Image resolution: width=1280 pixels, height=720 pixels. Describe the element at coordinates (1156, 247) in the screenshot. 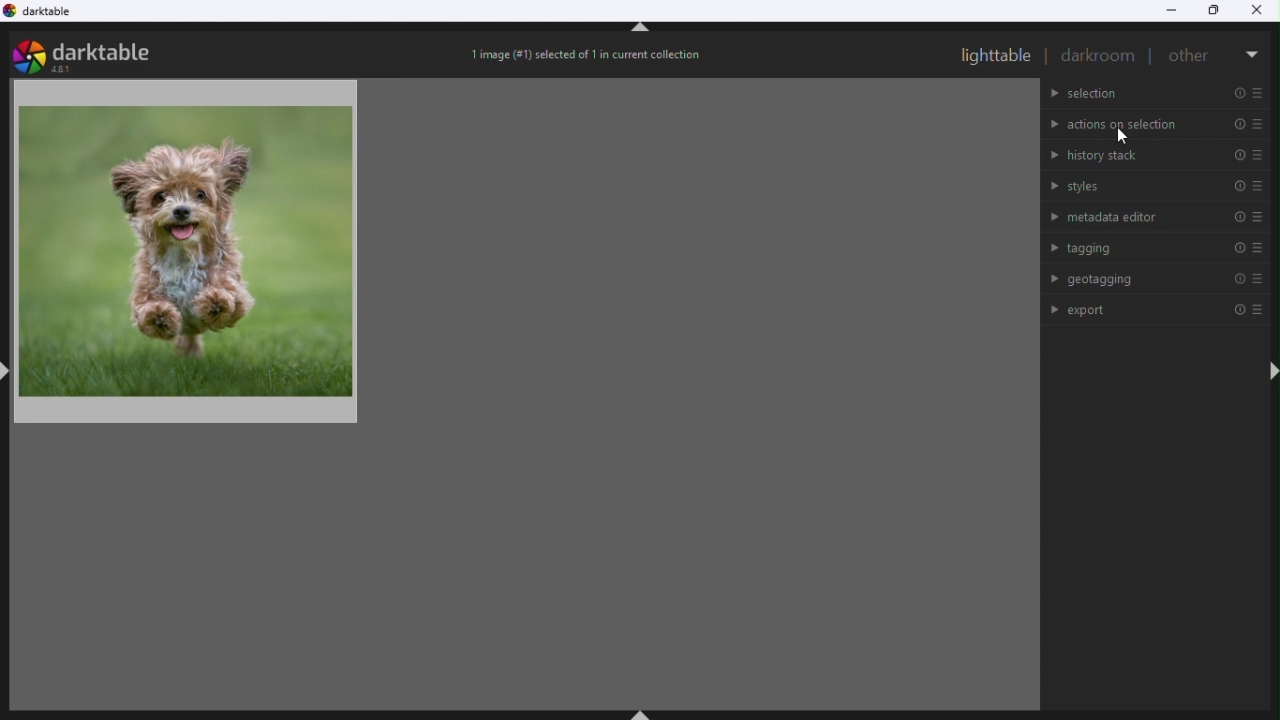

I see `Tagging` at that location.